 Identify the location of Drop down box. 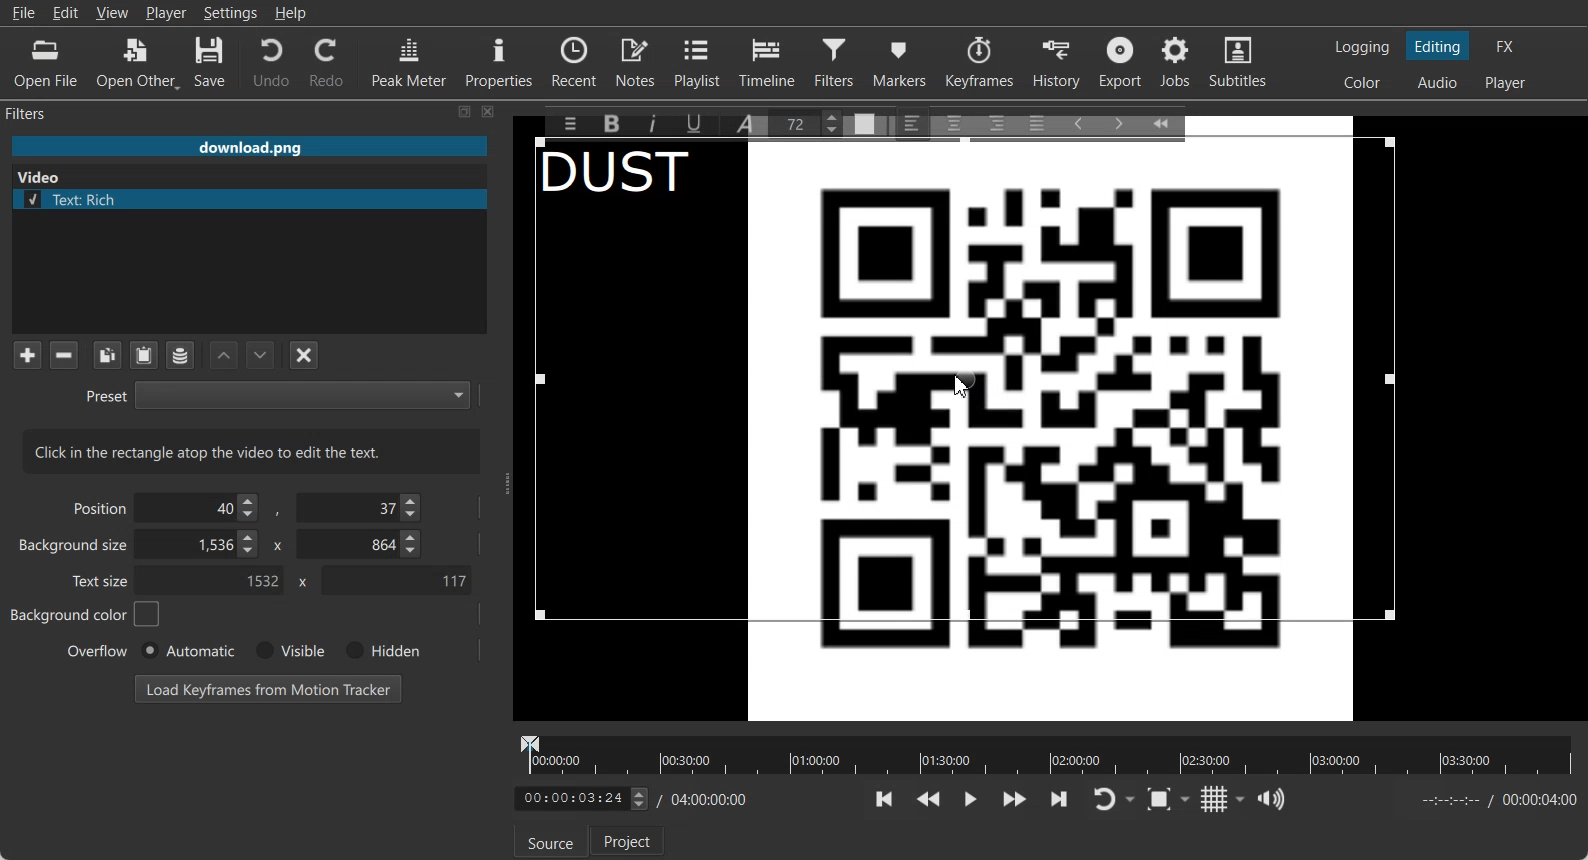
(1189, 798).